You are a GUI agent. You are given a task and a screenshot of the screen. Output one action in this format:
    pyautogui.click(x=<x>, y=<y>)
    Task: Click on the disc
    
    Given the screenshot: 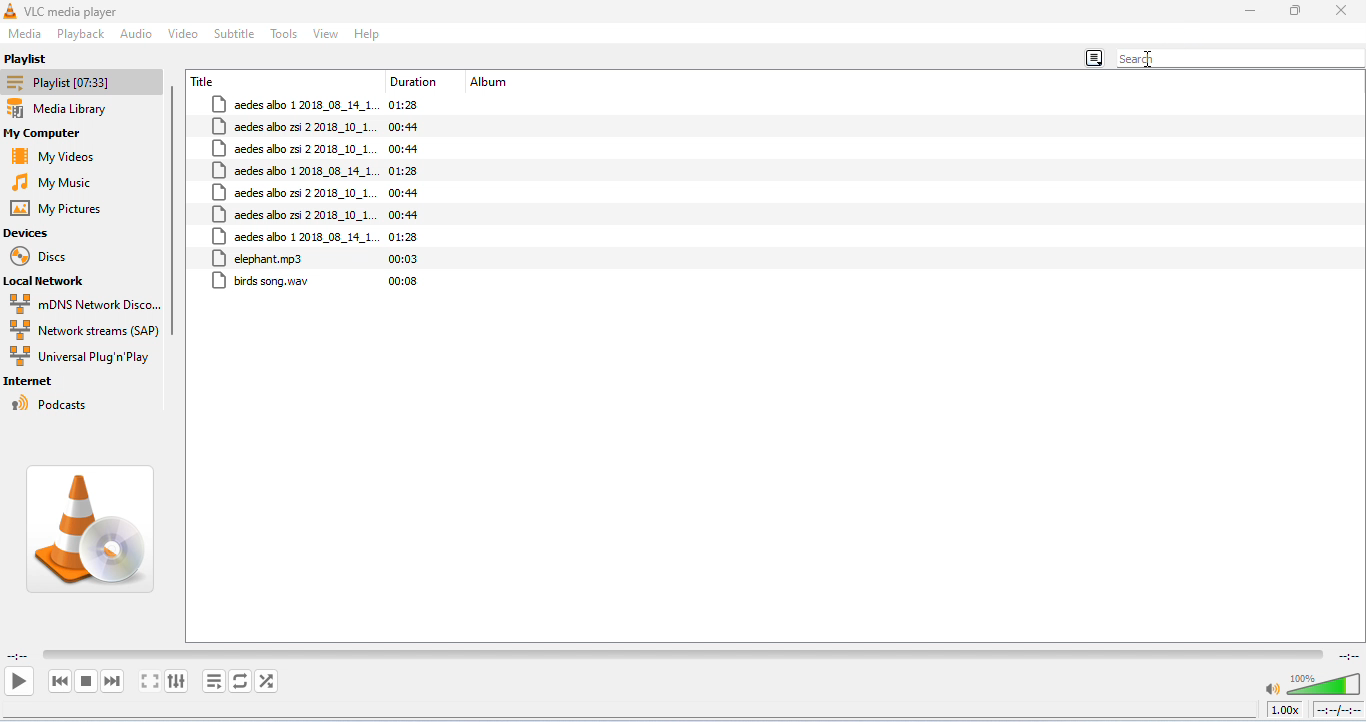 What is the action you would take?
    pyautogui.click(x=44, y=257)
    